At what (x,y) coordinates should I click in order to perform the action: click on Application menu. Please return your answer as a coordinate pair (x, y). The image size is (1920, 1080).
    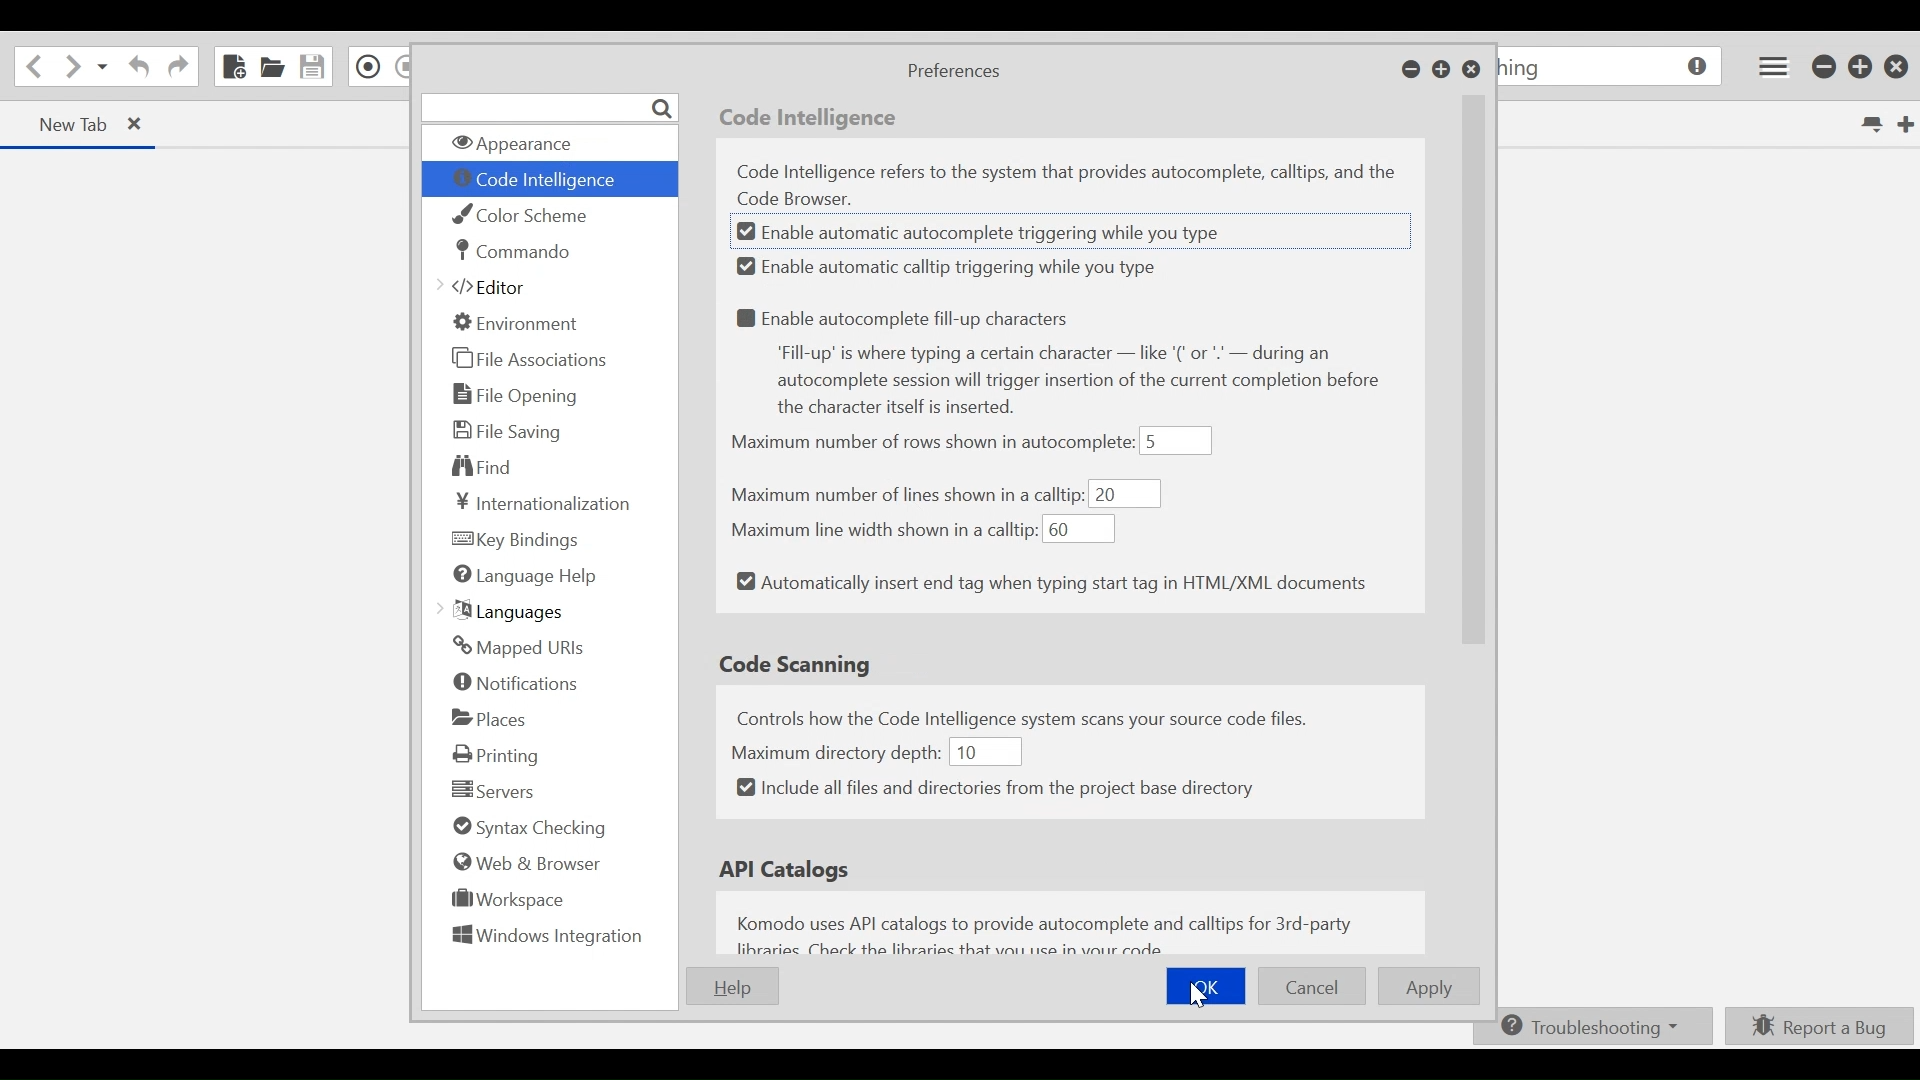
    Looking at the image, I should click on (1769, 66).